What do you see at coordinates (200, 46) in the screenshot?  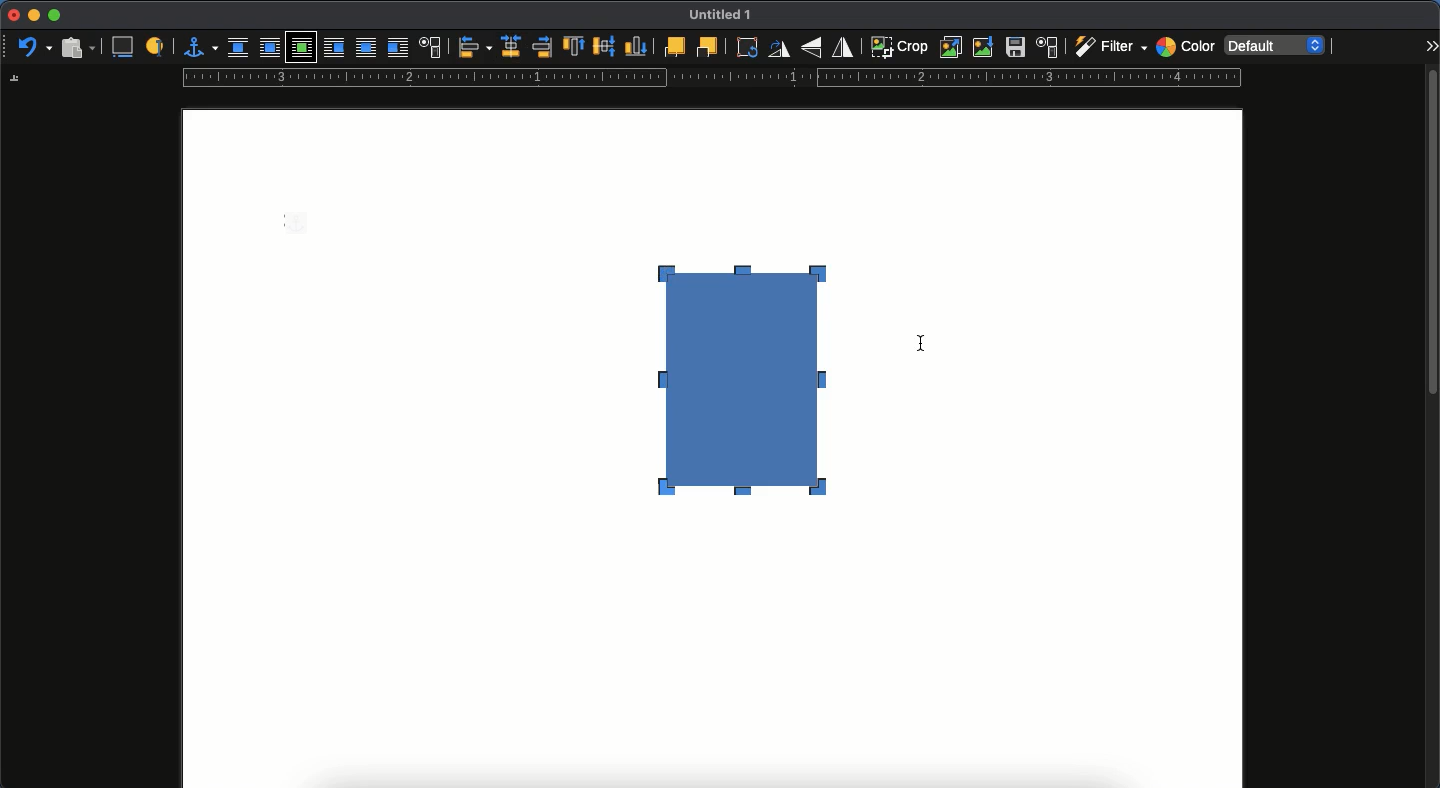 I see `anchor for object` at bounding box center [200, 46].